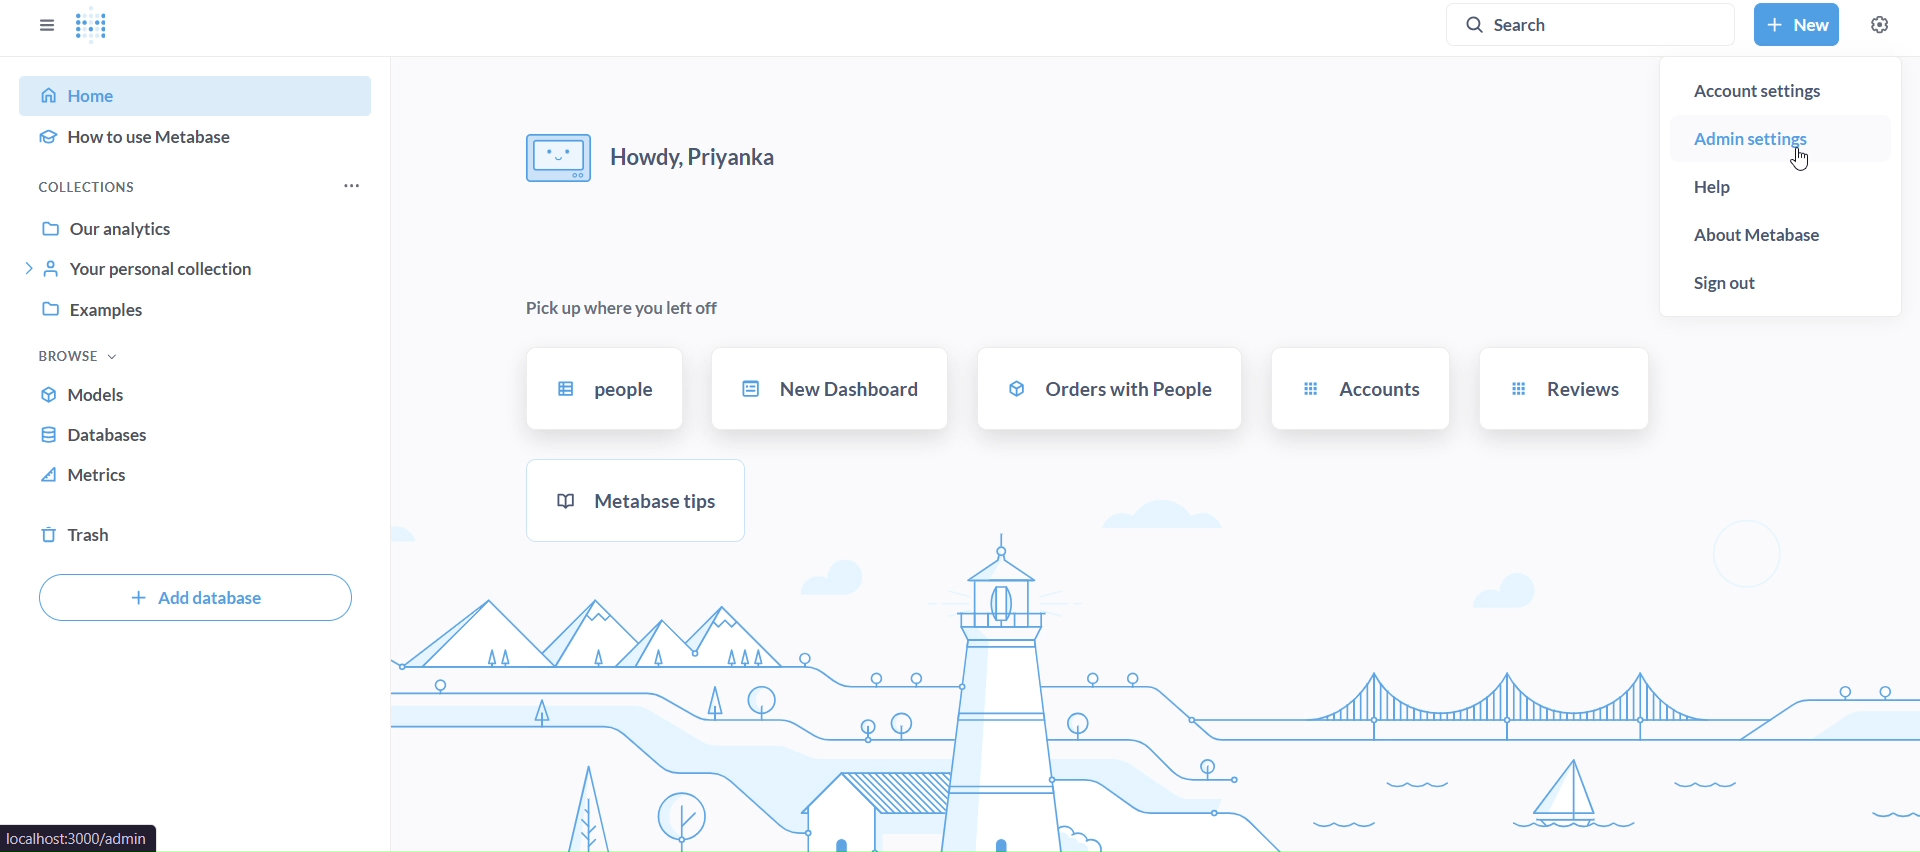  Describe the element at coordinates (1784, 88) in the screenshot. I see `account settings` at that location.